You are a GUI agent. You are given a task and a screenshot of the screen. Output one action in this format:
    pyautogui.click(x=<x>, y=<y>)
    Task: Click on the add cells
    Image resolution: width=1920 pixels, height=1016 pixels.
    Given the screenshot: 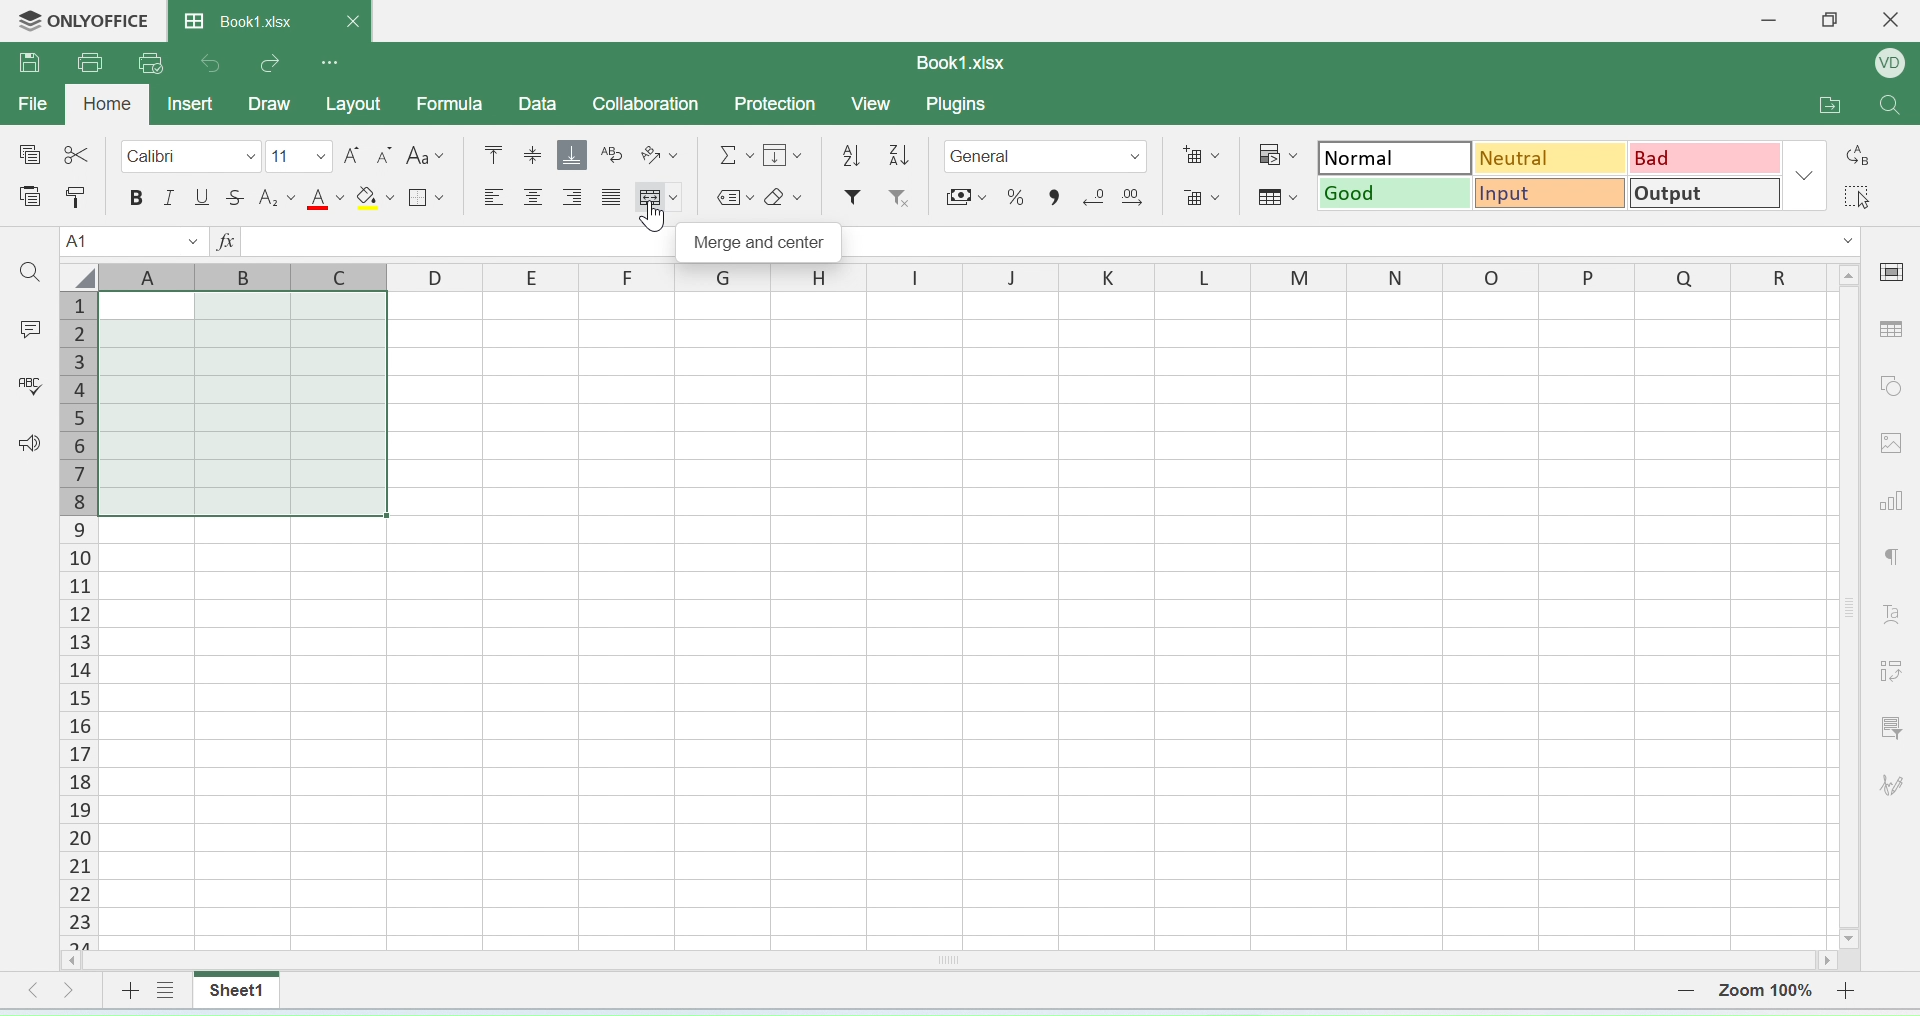 What is the action you would take?
    pyautogui.click(x=1200, y=155)
    